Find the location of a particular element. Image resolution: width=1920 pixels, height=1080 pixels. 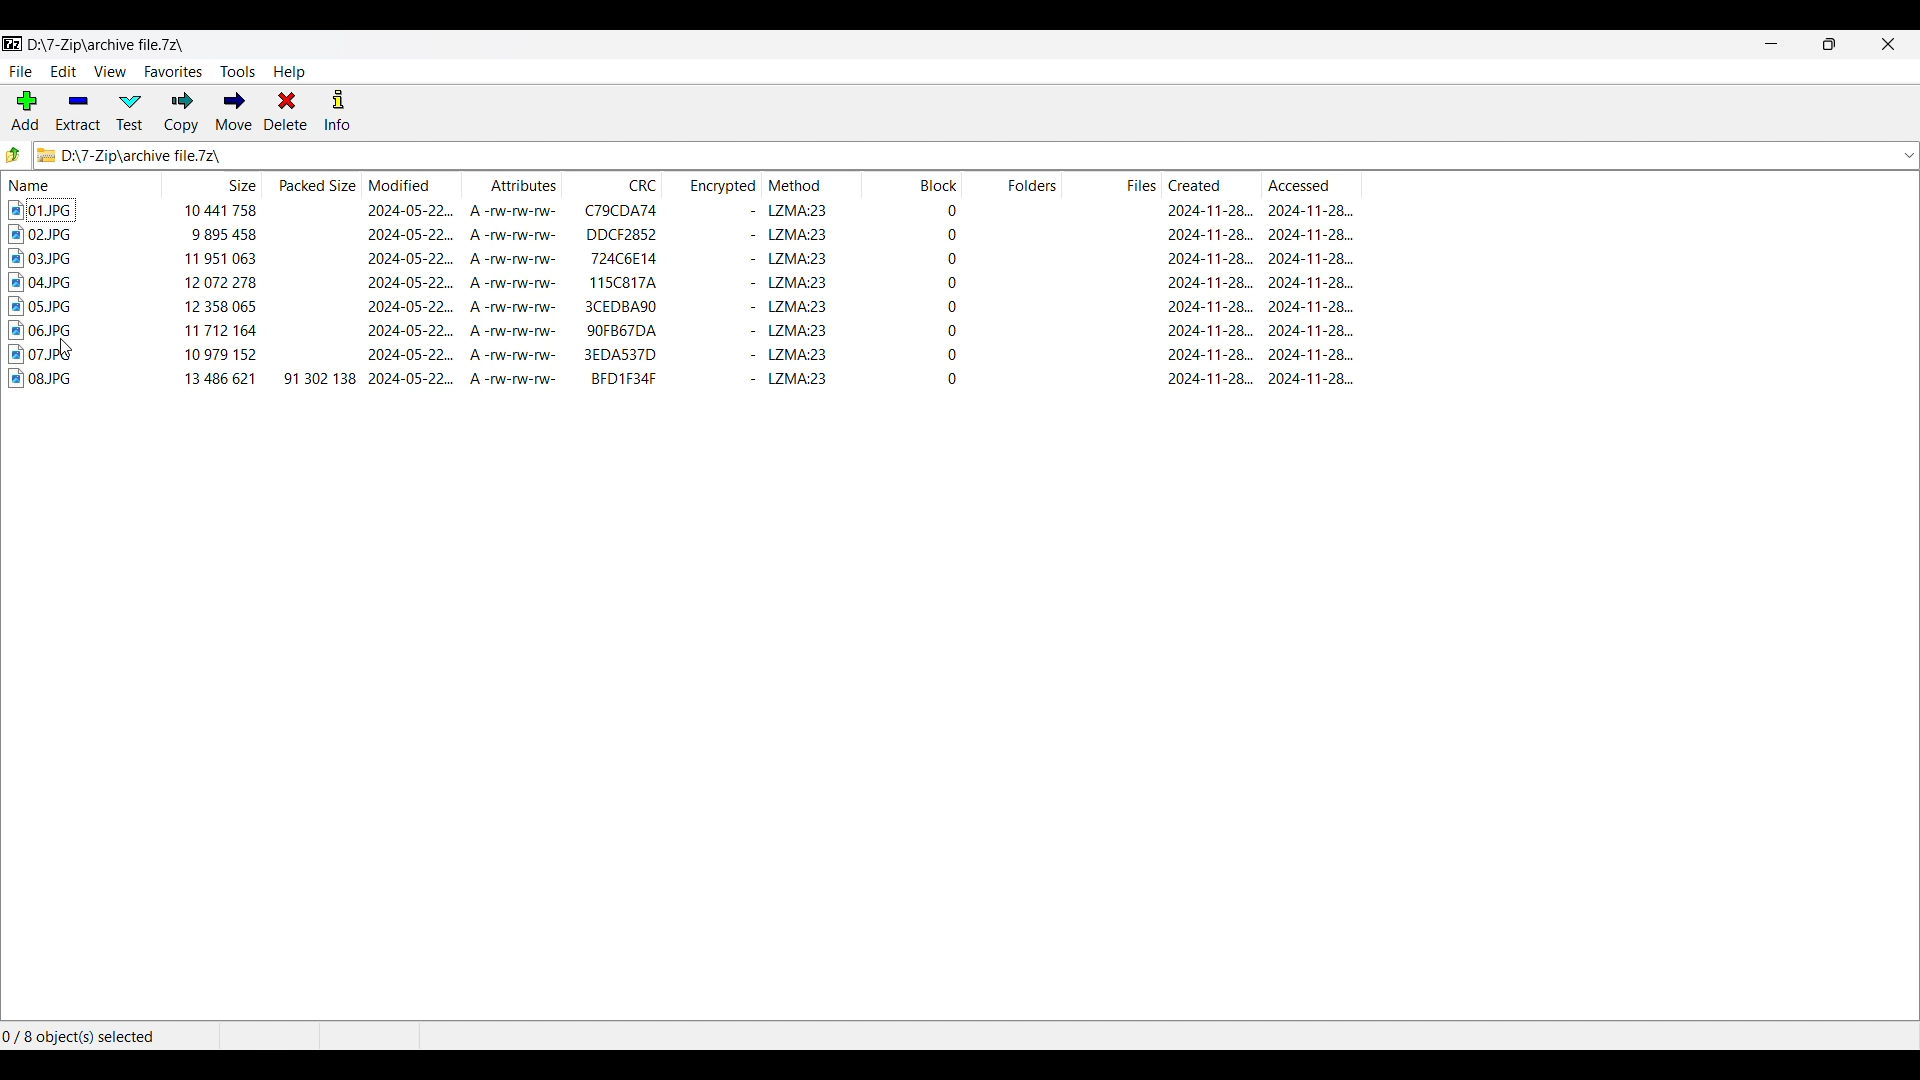

block start is located at coordinates (946, 355).